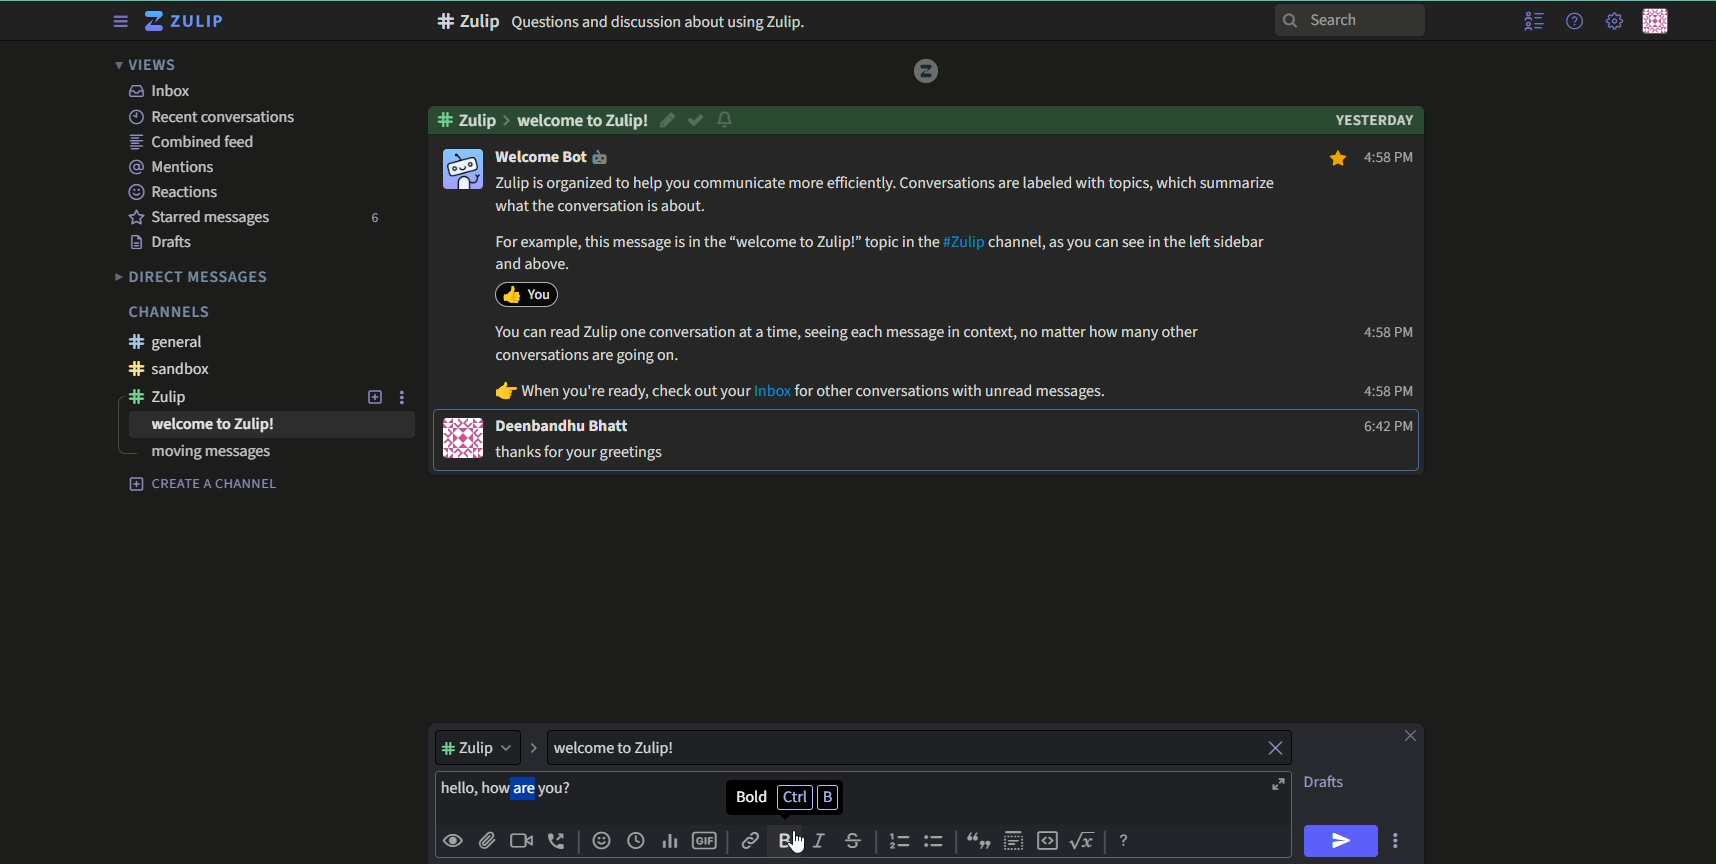 This screenshot has height=864, width=1716. What do you see at coordinates (211, 117) in the screenshot?
I see `recent conversations` at bounding box center [211, 117].